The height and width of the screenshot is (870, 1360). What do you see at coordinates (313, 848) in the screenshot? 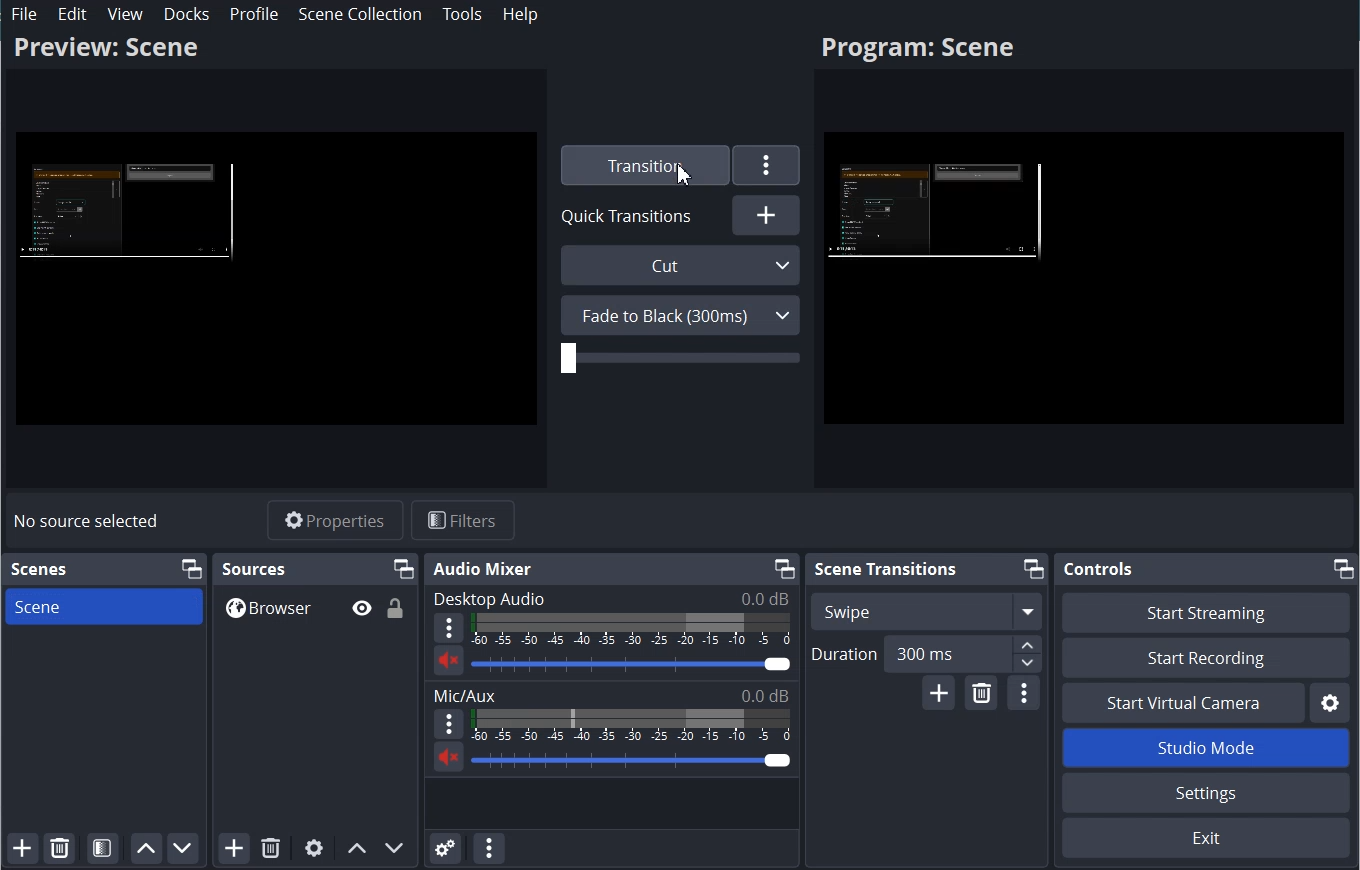
I see `Open Source Properties` at bounding box center [313, 848].